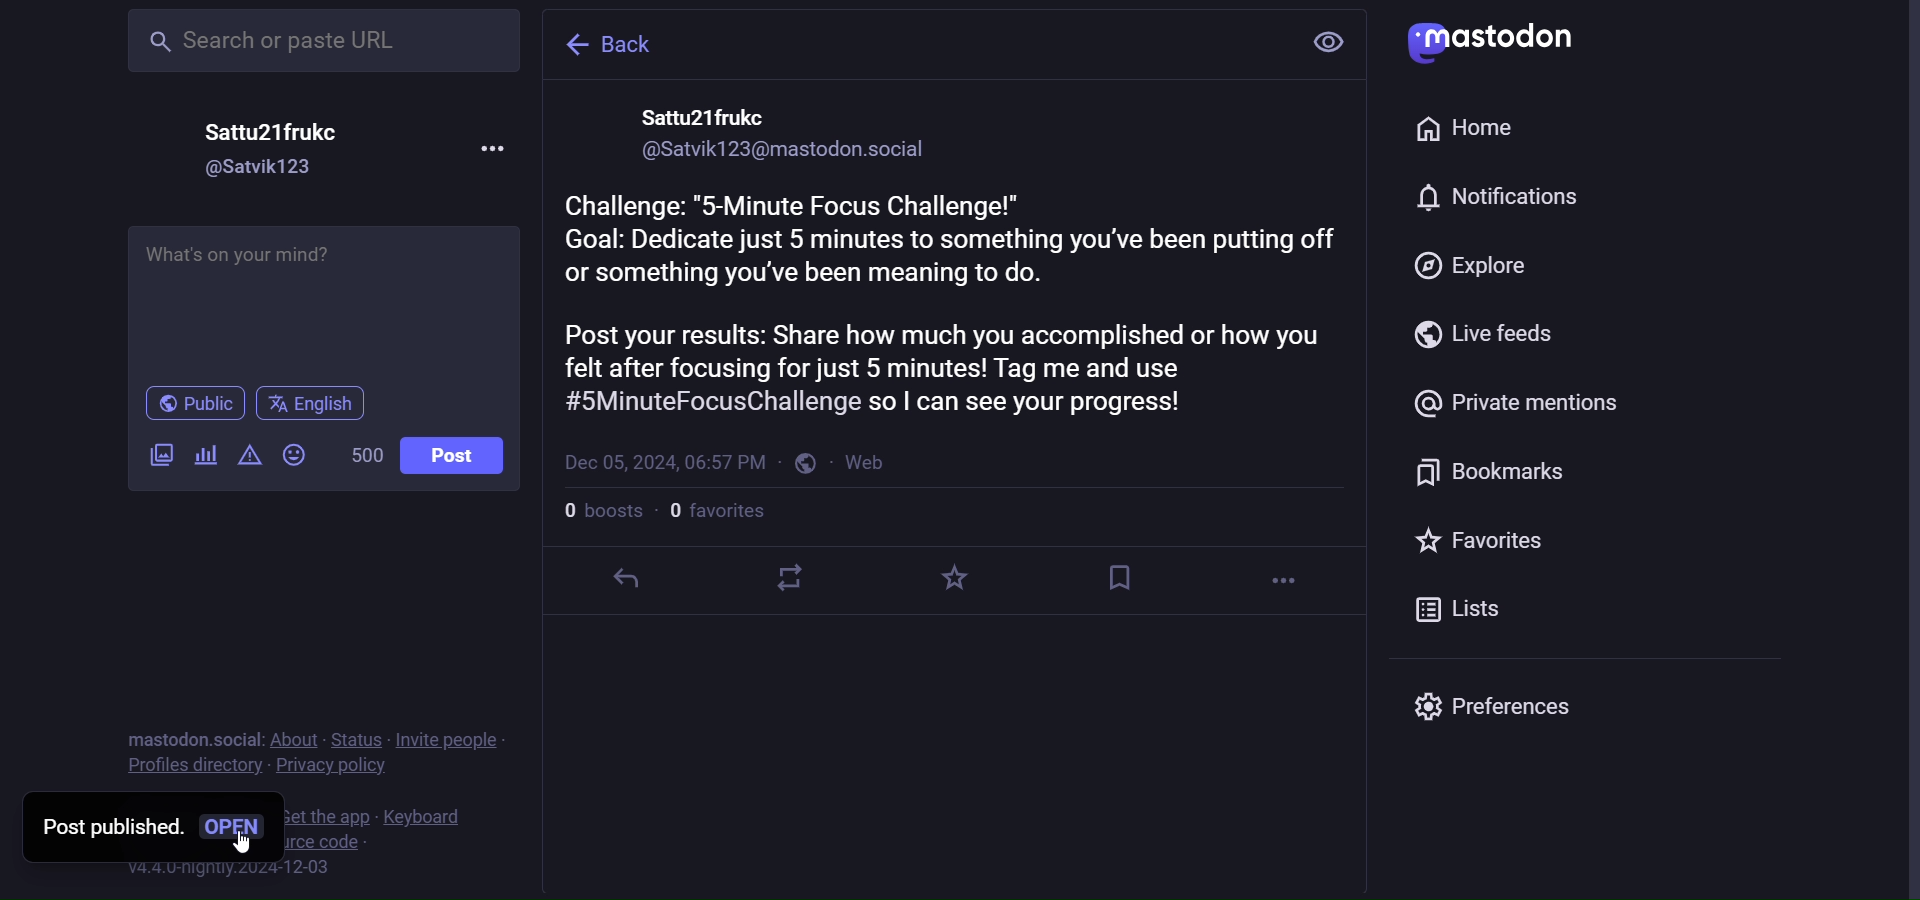 This screenshot has width=1920, height=900. I want to click on status, so click(360, 736).